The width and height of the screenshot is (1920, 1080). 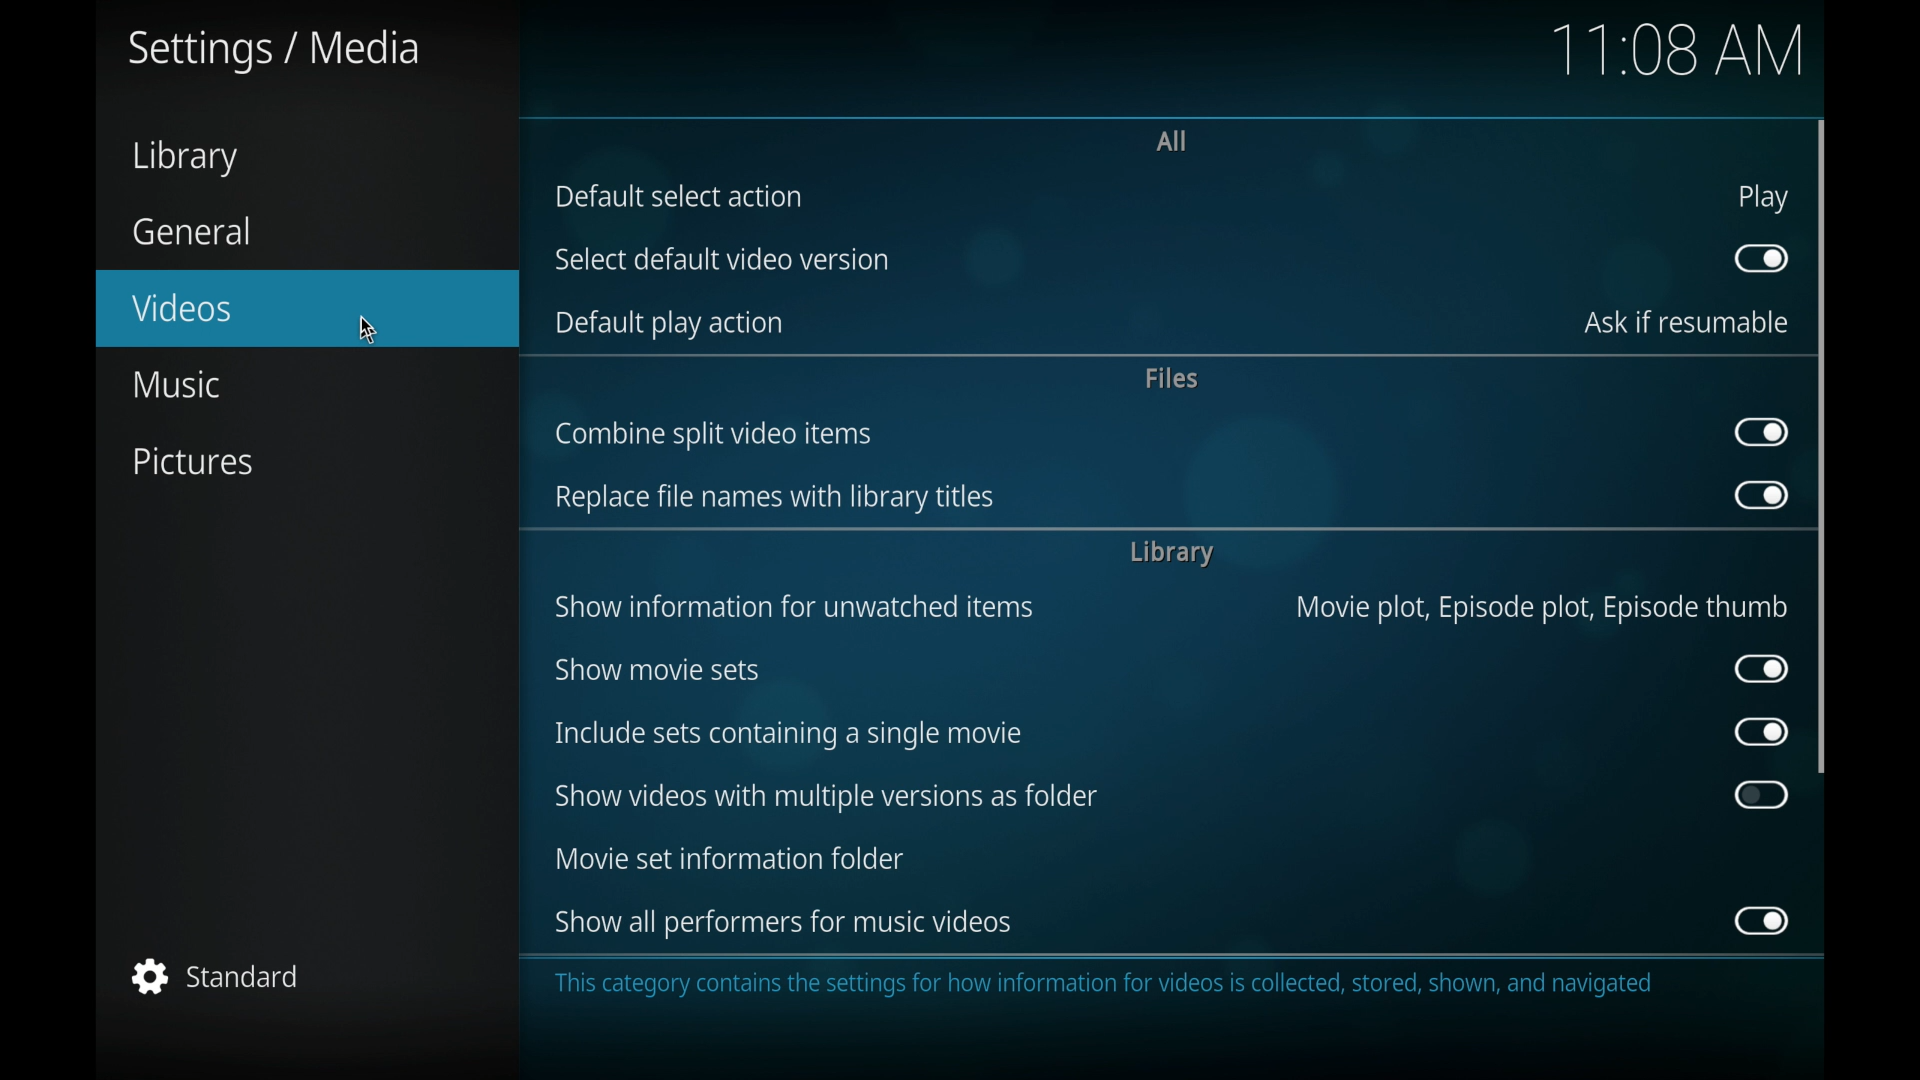 What do you see at coordinates (1823, 446) in the screenshot?
I see `scroll b ox` at bounding box center [1823, 446].